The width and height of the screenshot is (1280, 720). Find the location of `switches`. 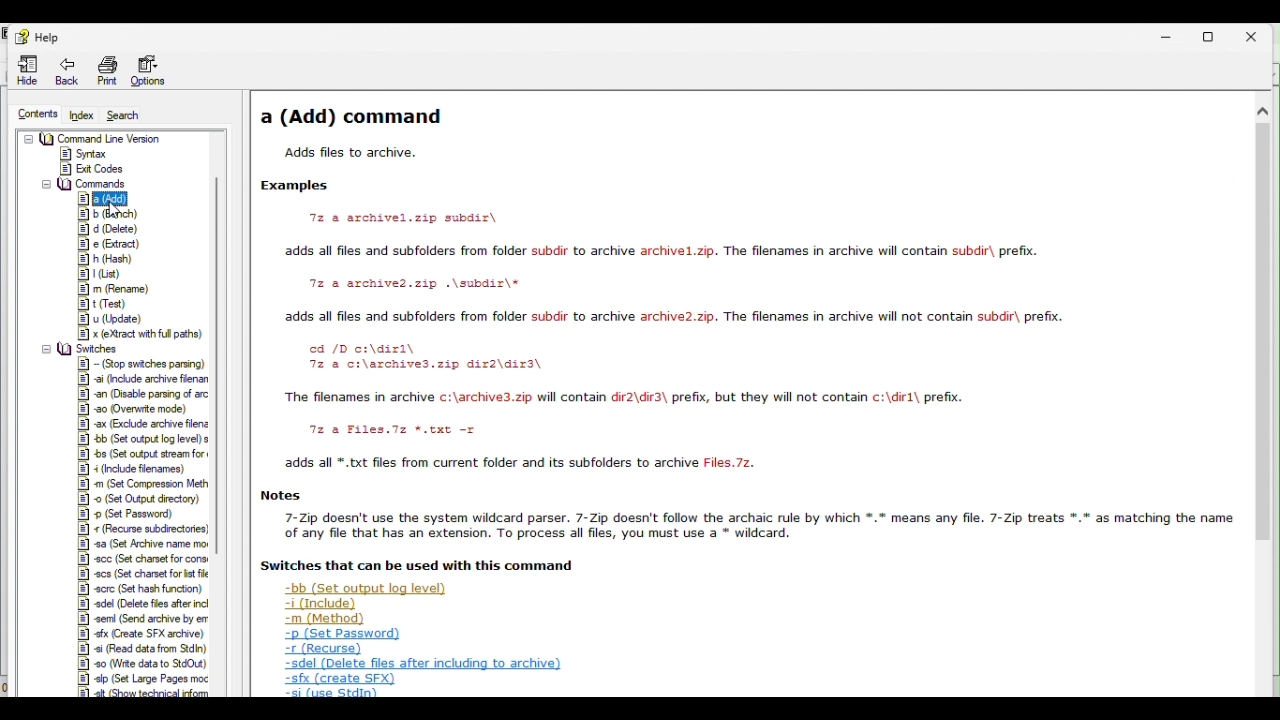

switches is located at coordinates (86, 349).